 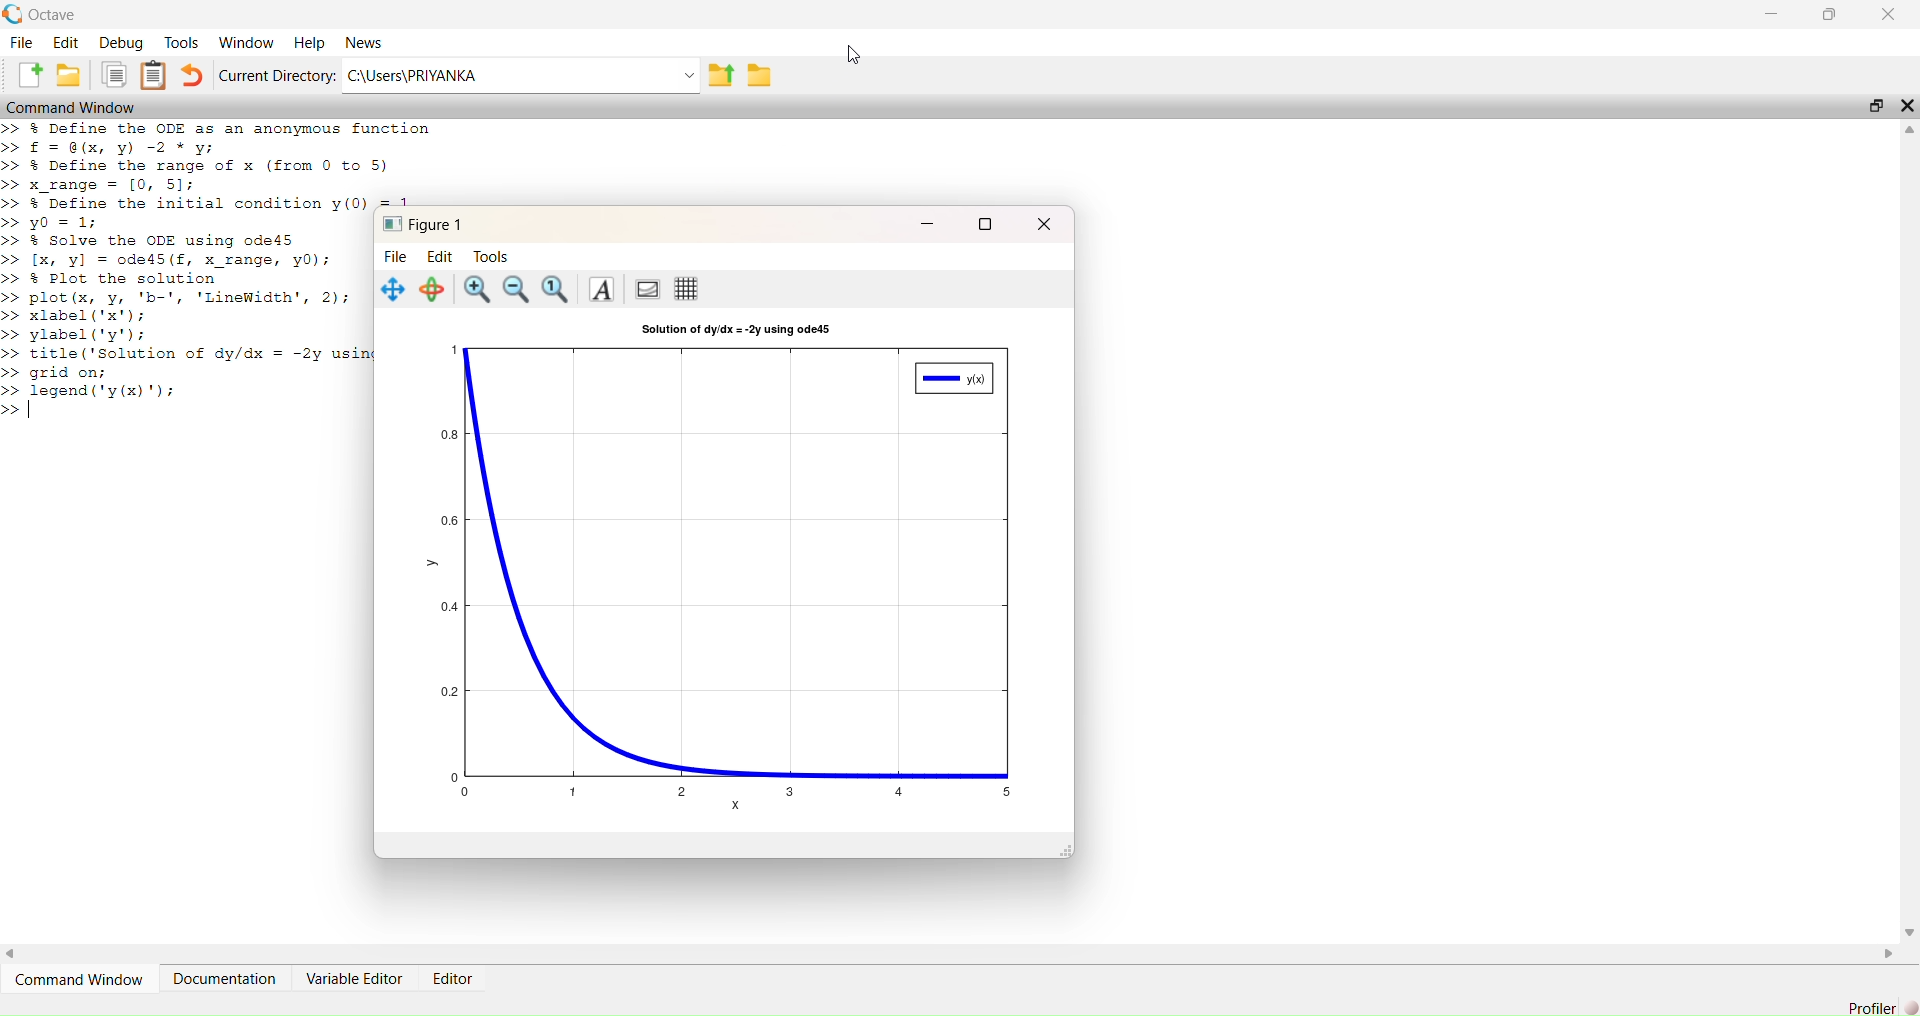 I want to click on Insert text, so click(x=600, y=288).